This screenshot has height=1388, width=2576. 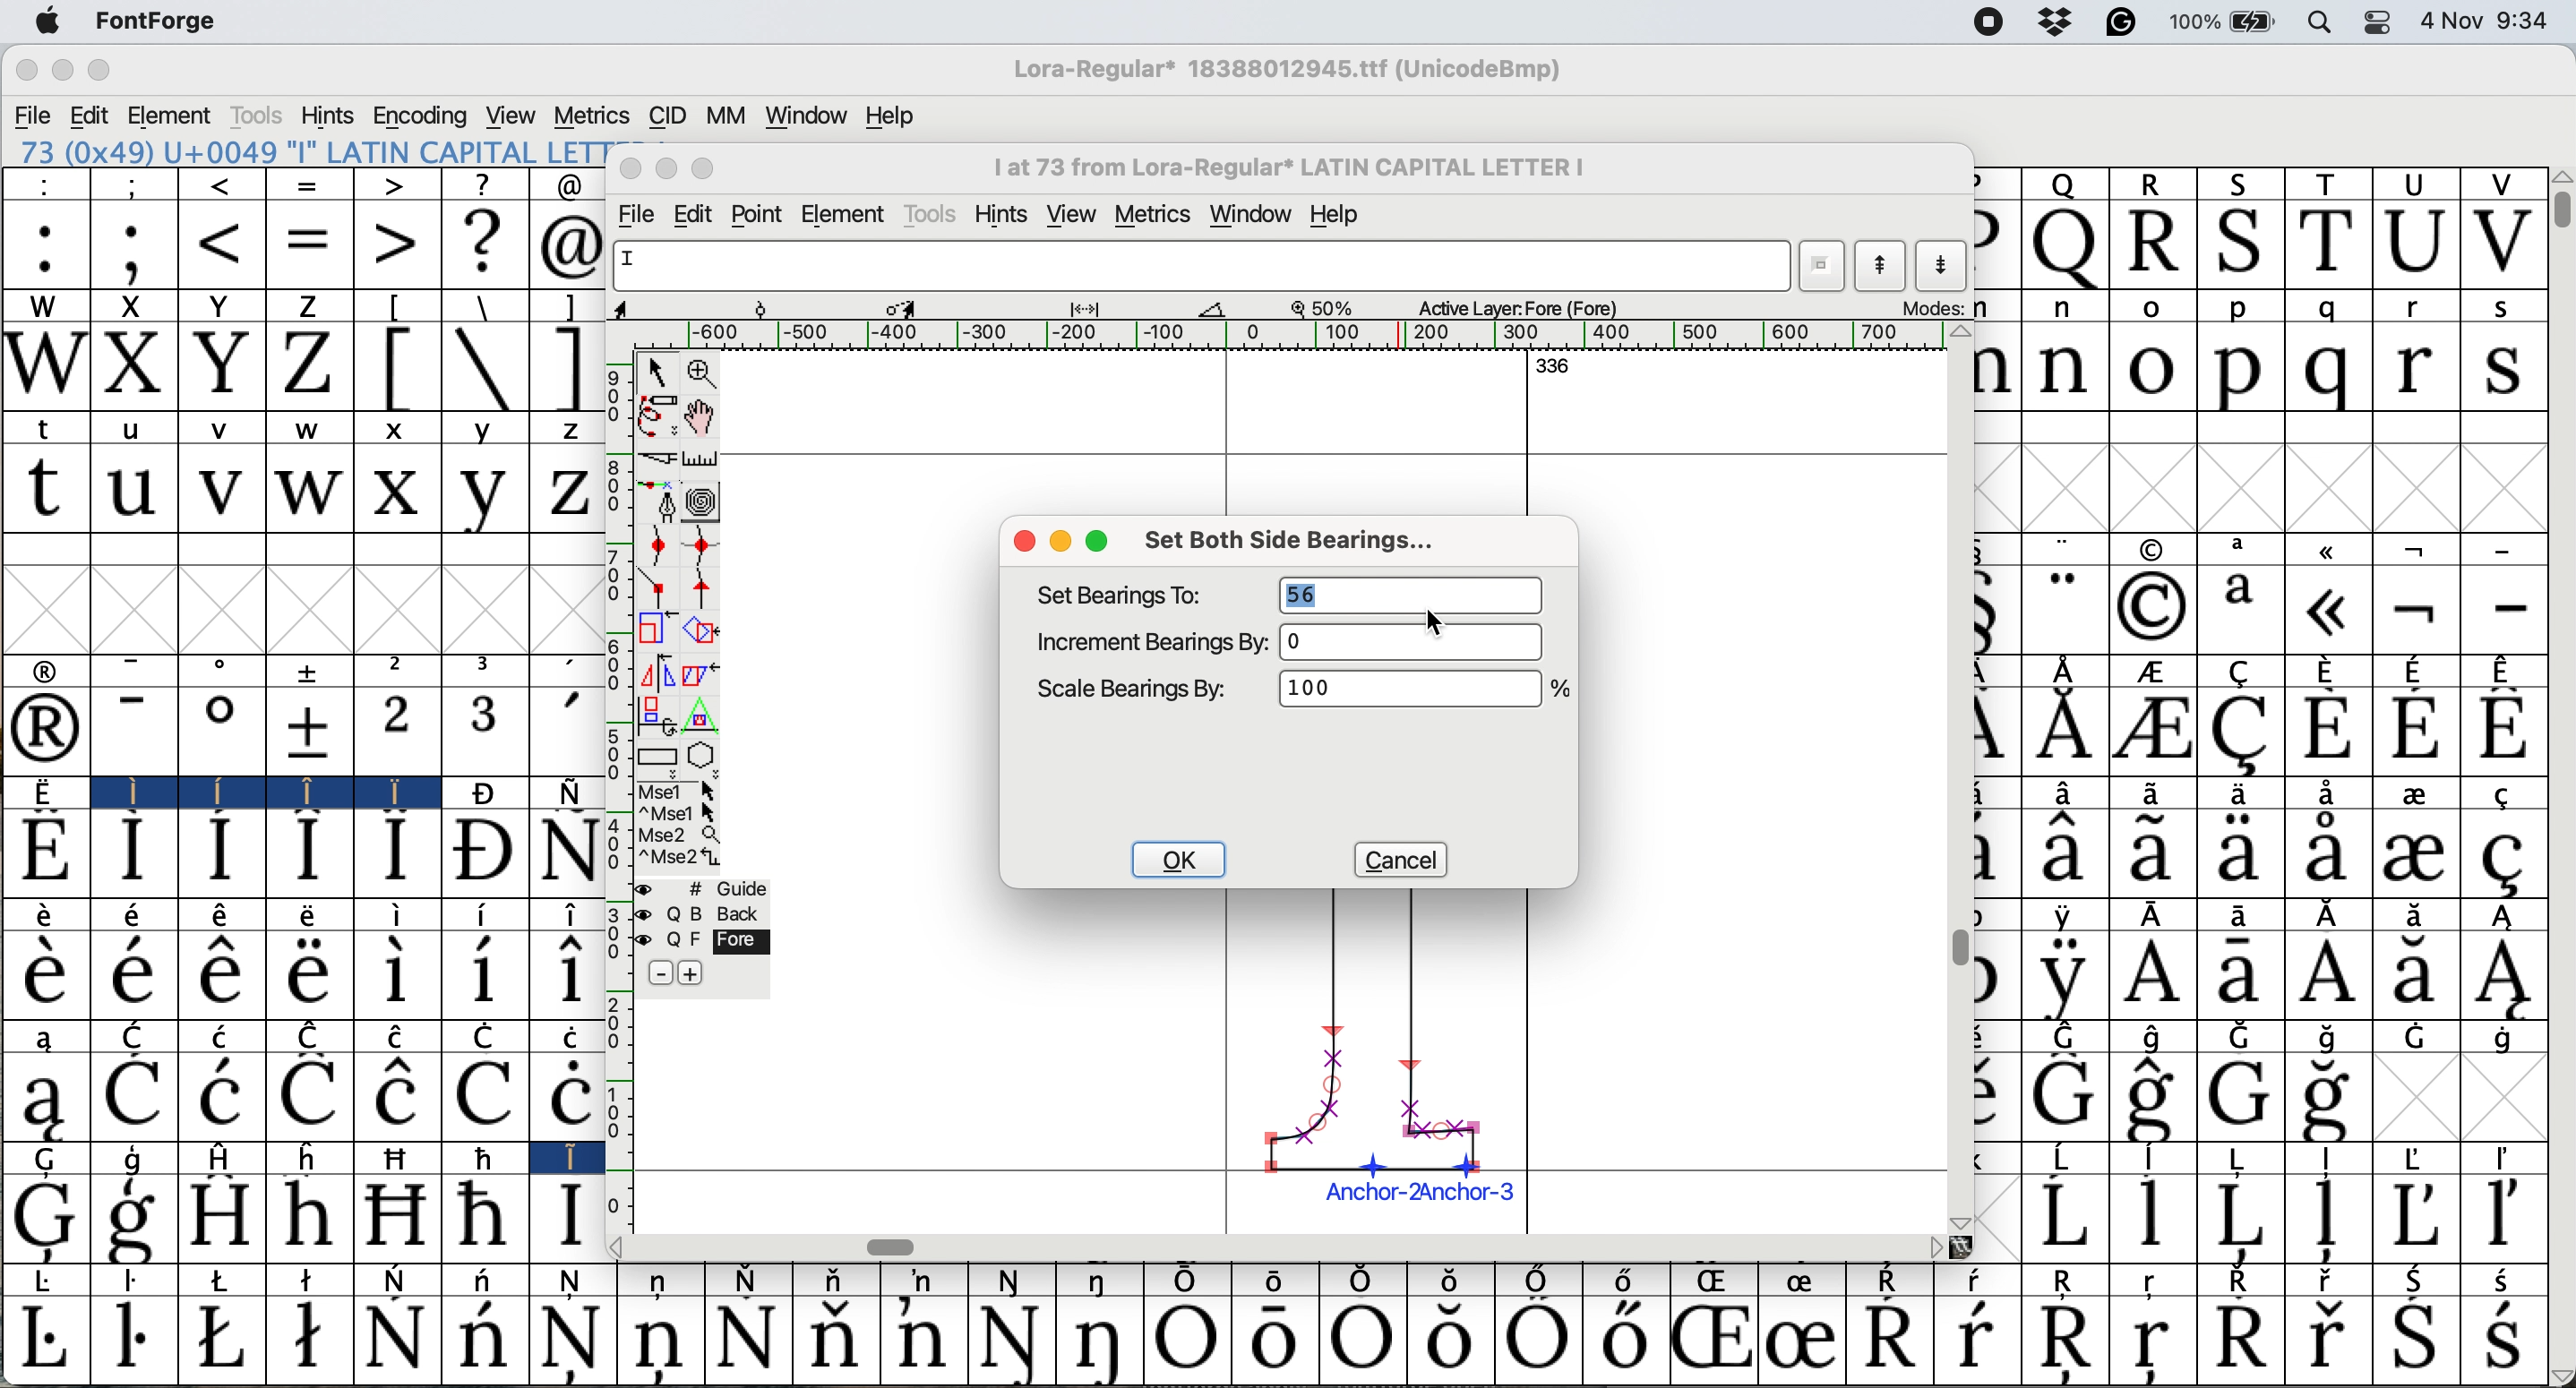 What do you see at coordinates (1211, 307) in the screenshot?
I see `` at bounding box center [1211, 307].